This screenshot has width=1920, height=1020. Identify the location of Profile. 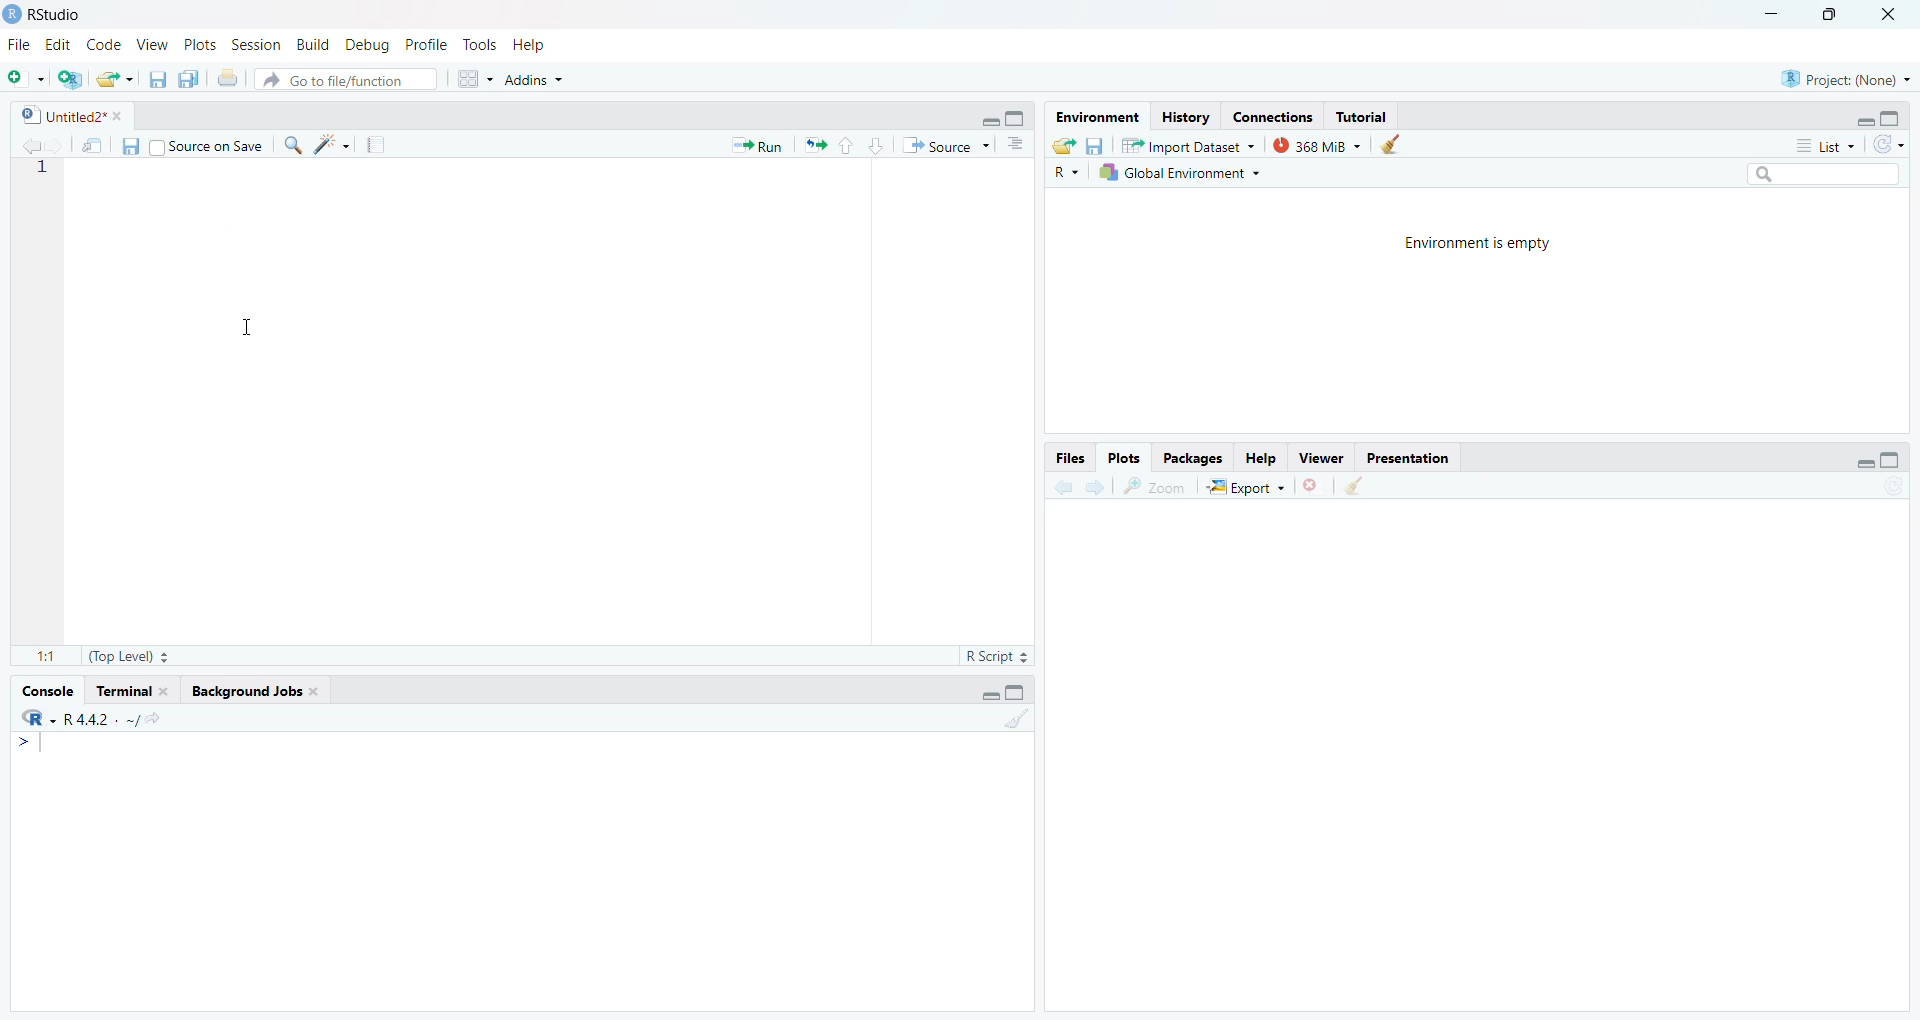
(426, 42).